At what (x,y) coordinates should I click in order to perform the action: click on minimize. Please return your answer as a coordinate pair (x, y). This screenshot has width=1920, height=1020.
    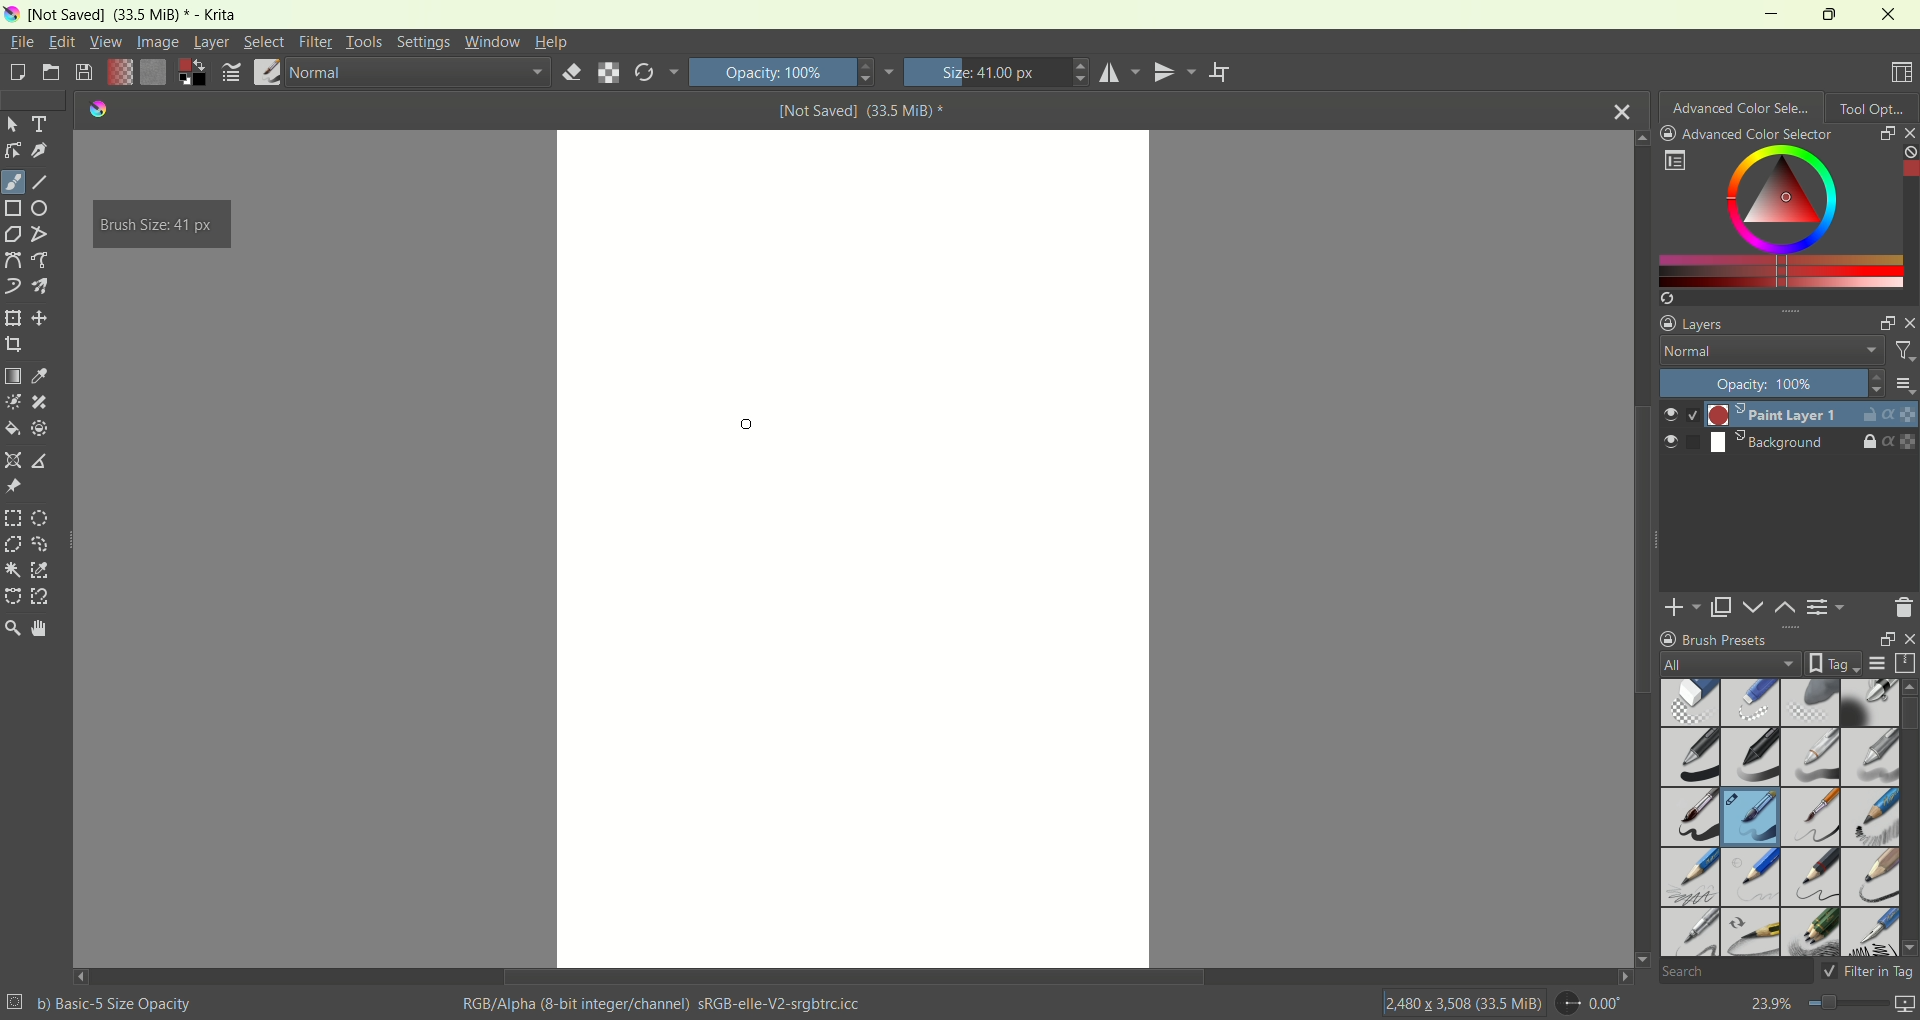
    Looking at the image, I should click on (1763, 13).